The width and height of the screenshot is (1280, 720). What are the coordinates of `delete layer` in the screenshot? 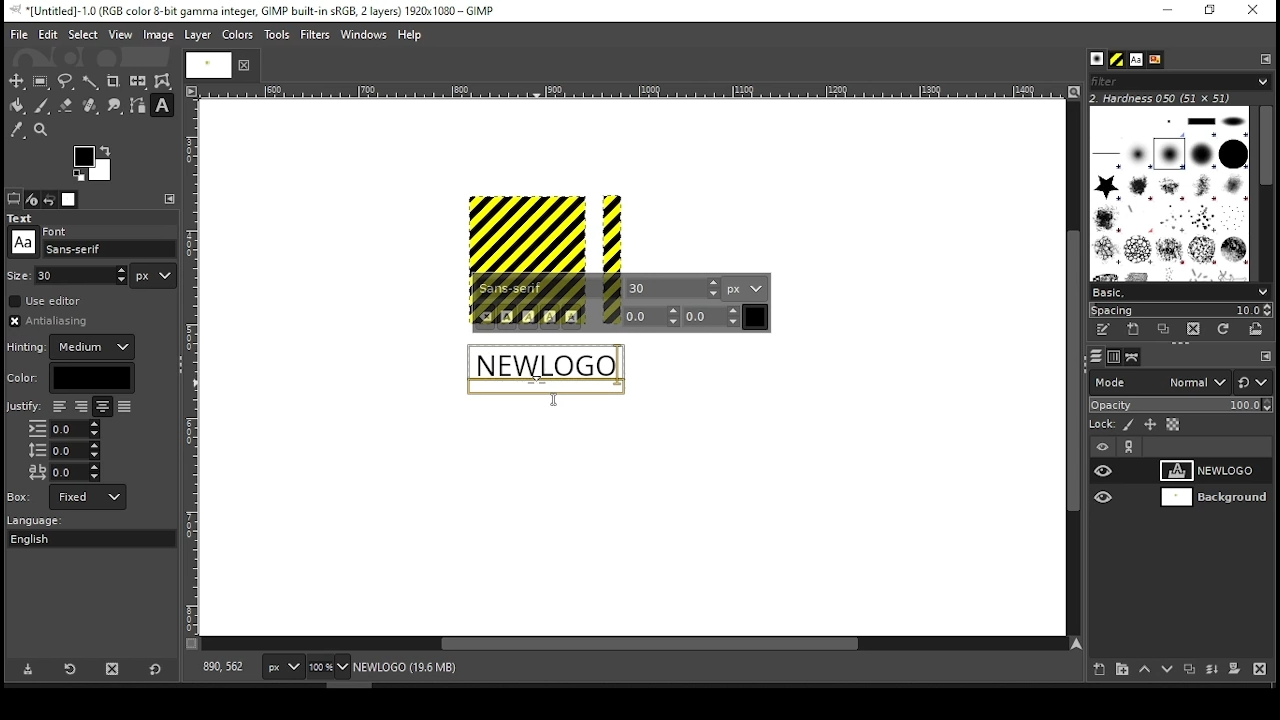 It's located at (1259, 669).